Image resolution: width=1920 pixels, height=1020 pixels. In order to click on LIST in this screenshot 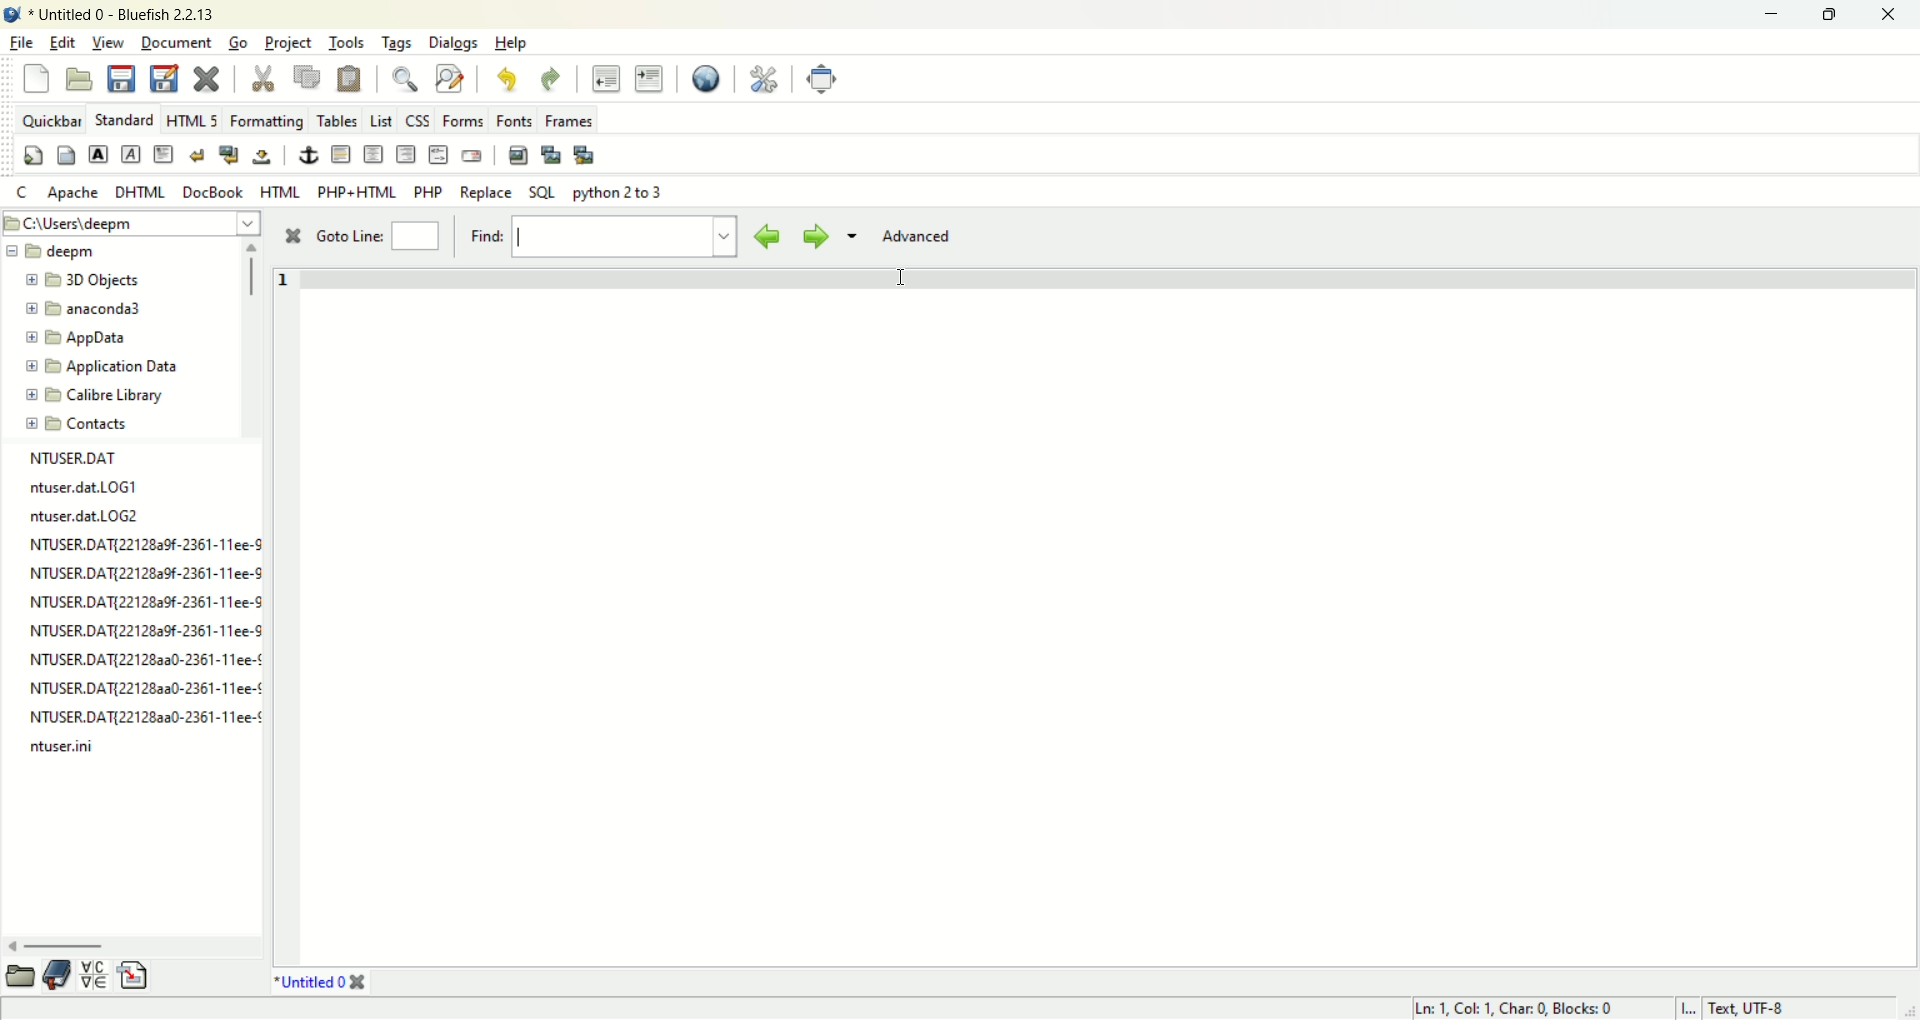, I will do `click(379, 119)`.